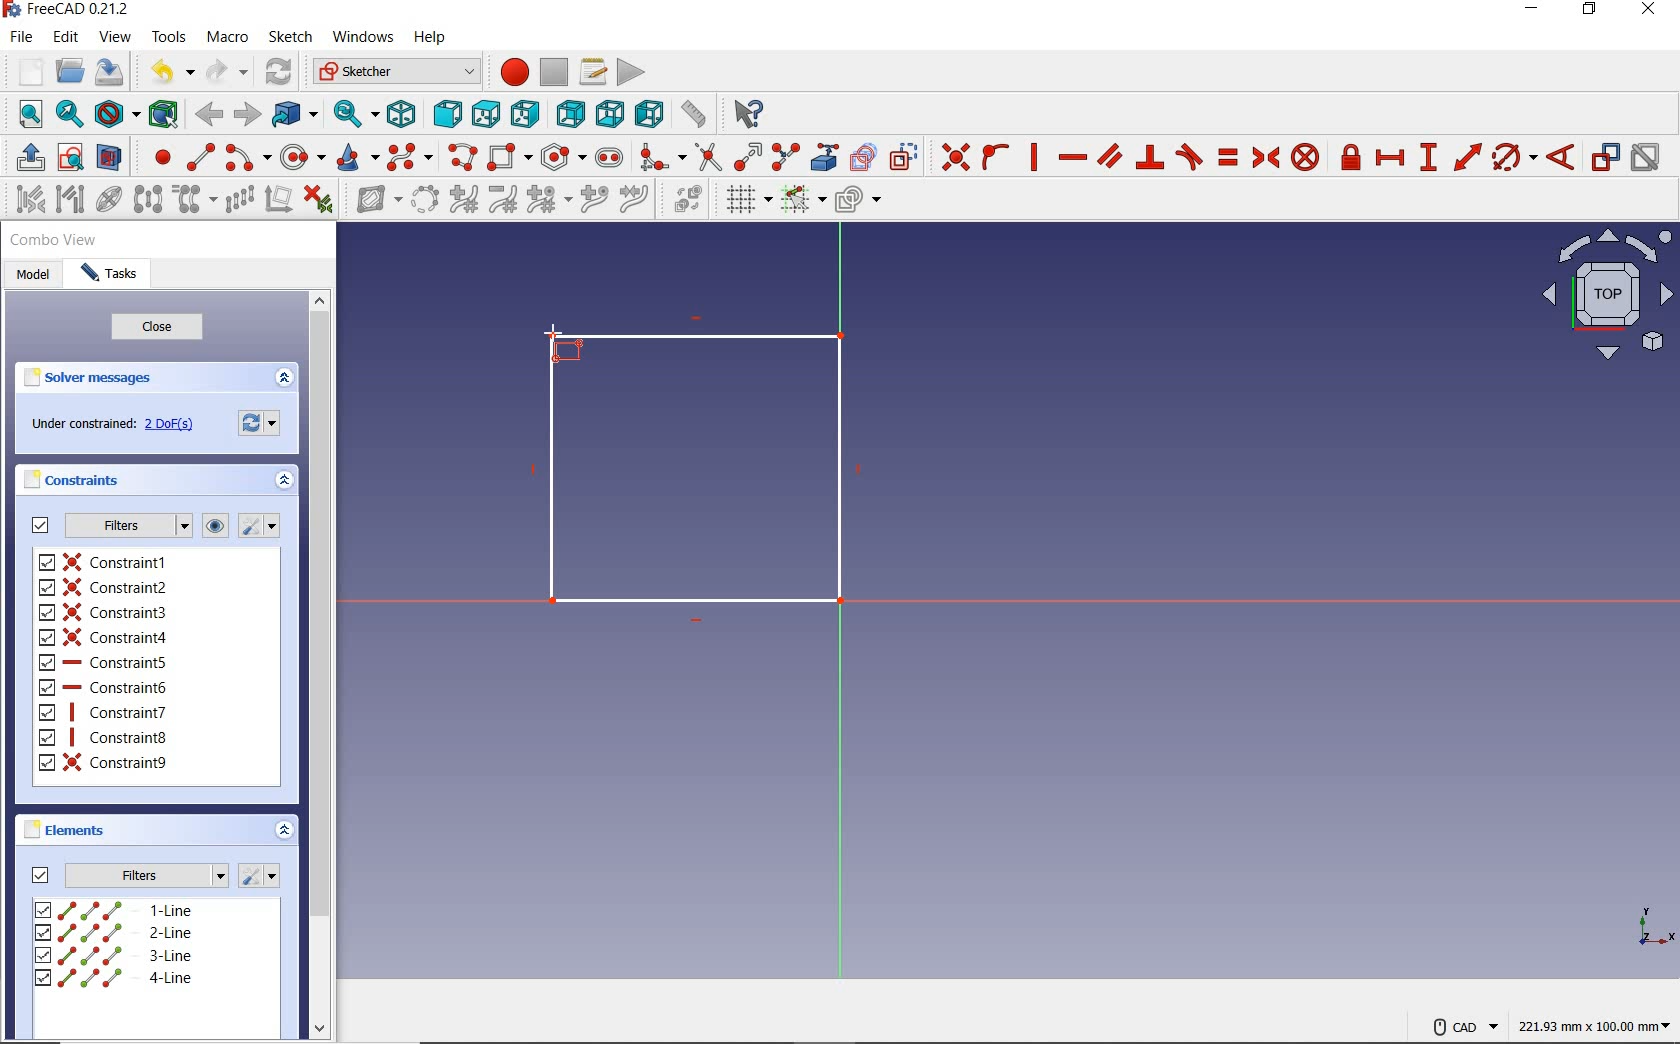 The width and height of the screenshot is (1680, 1044). I want to click on edit, so click(66, 39).